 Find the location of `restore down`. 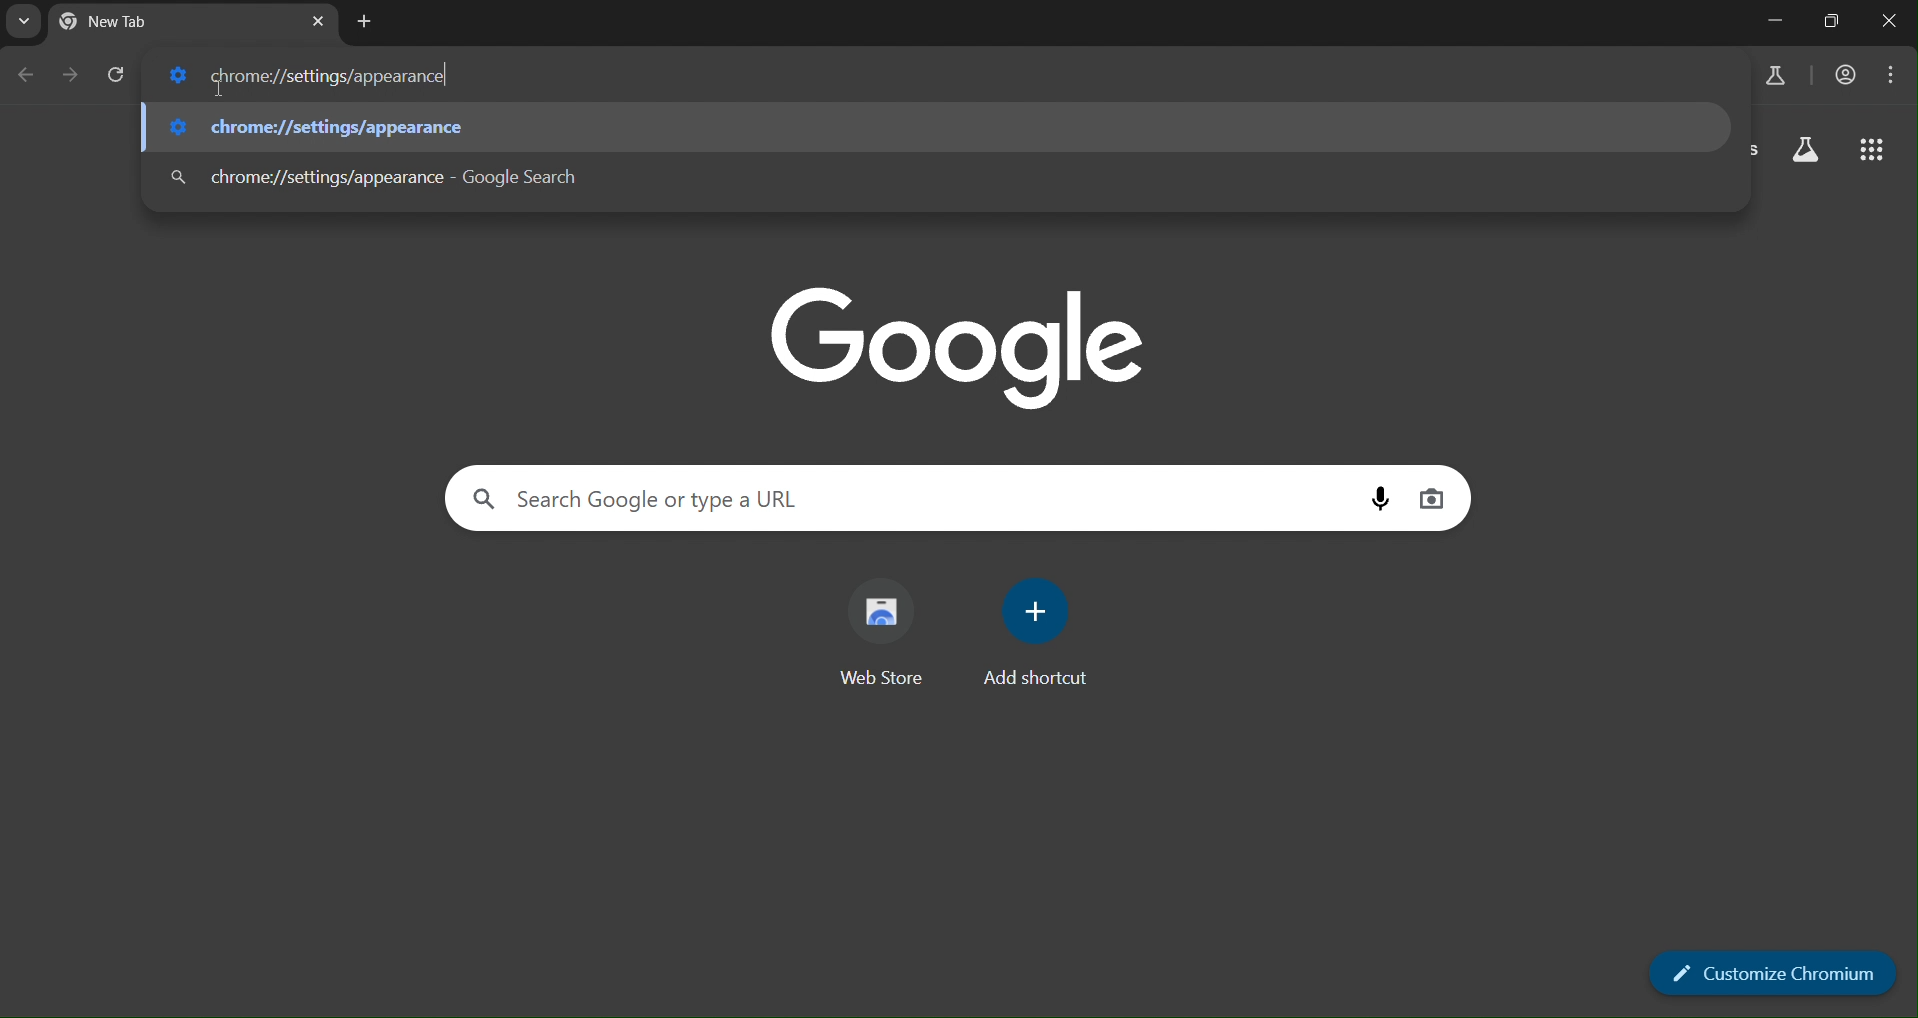

restore down is located at coordinates (1829, 23).